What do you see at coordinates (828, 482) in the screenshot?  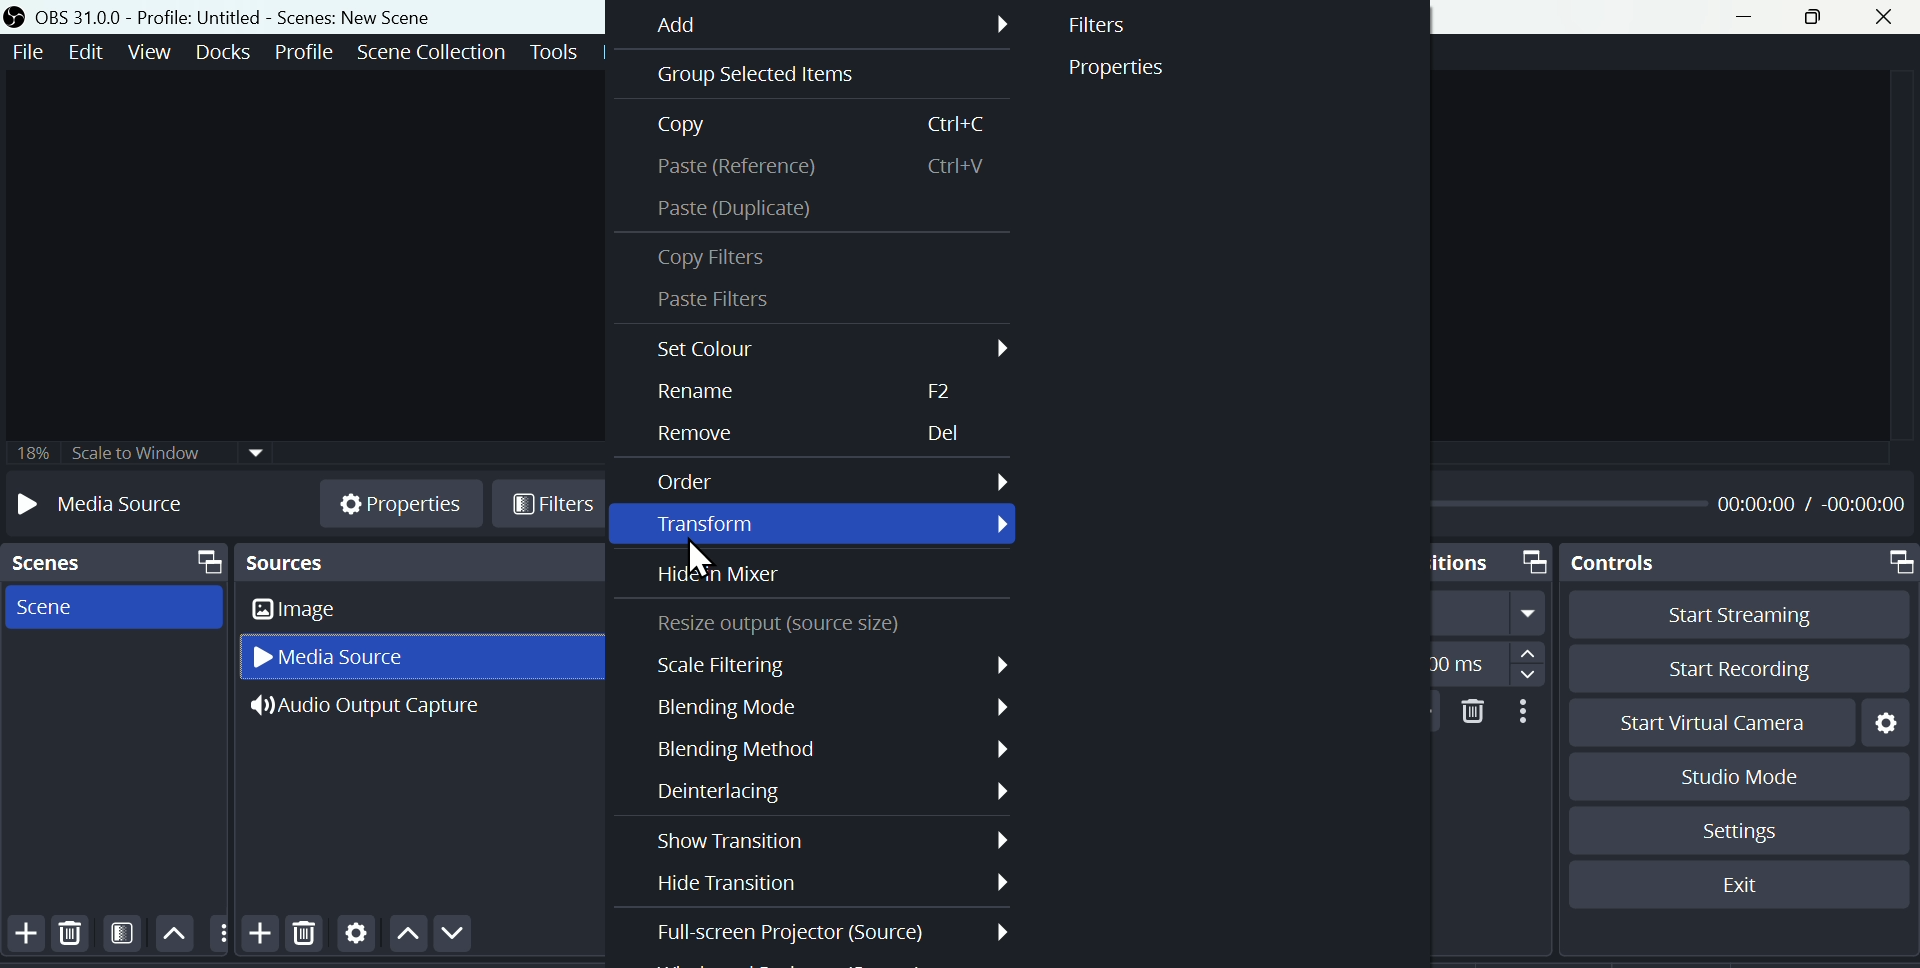 I see `Order` at bounding box center [828, 482].